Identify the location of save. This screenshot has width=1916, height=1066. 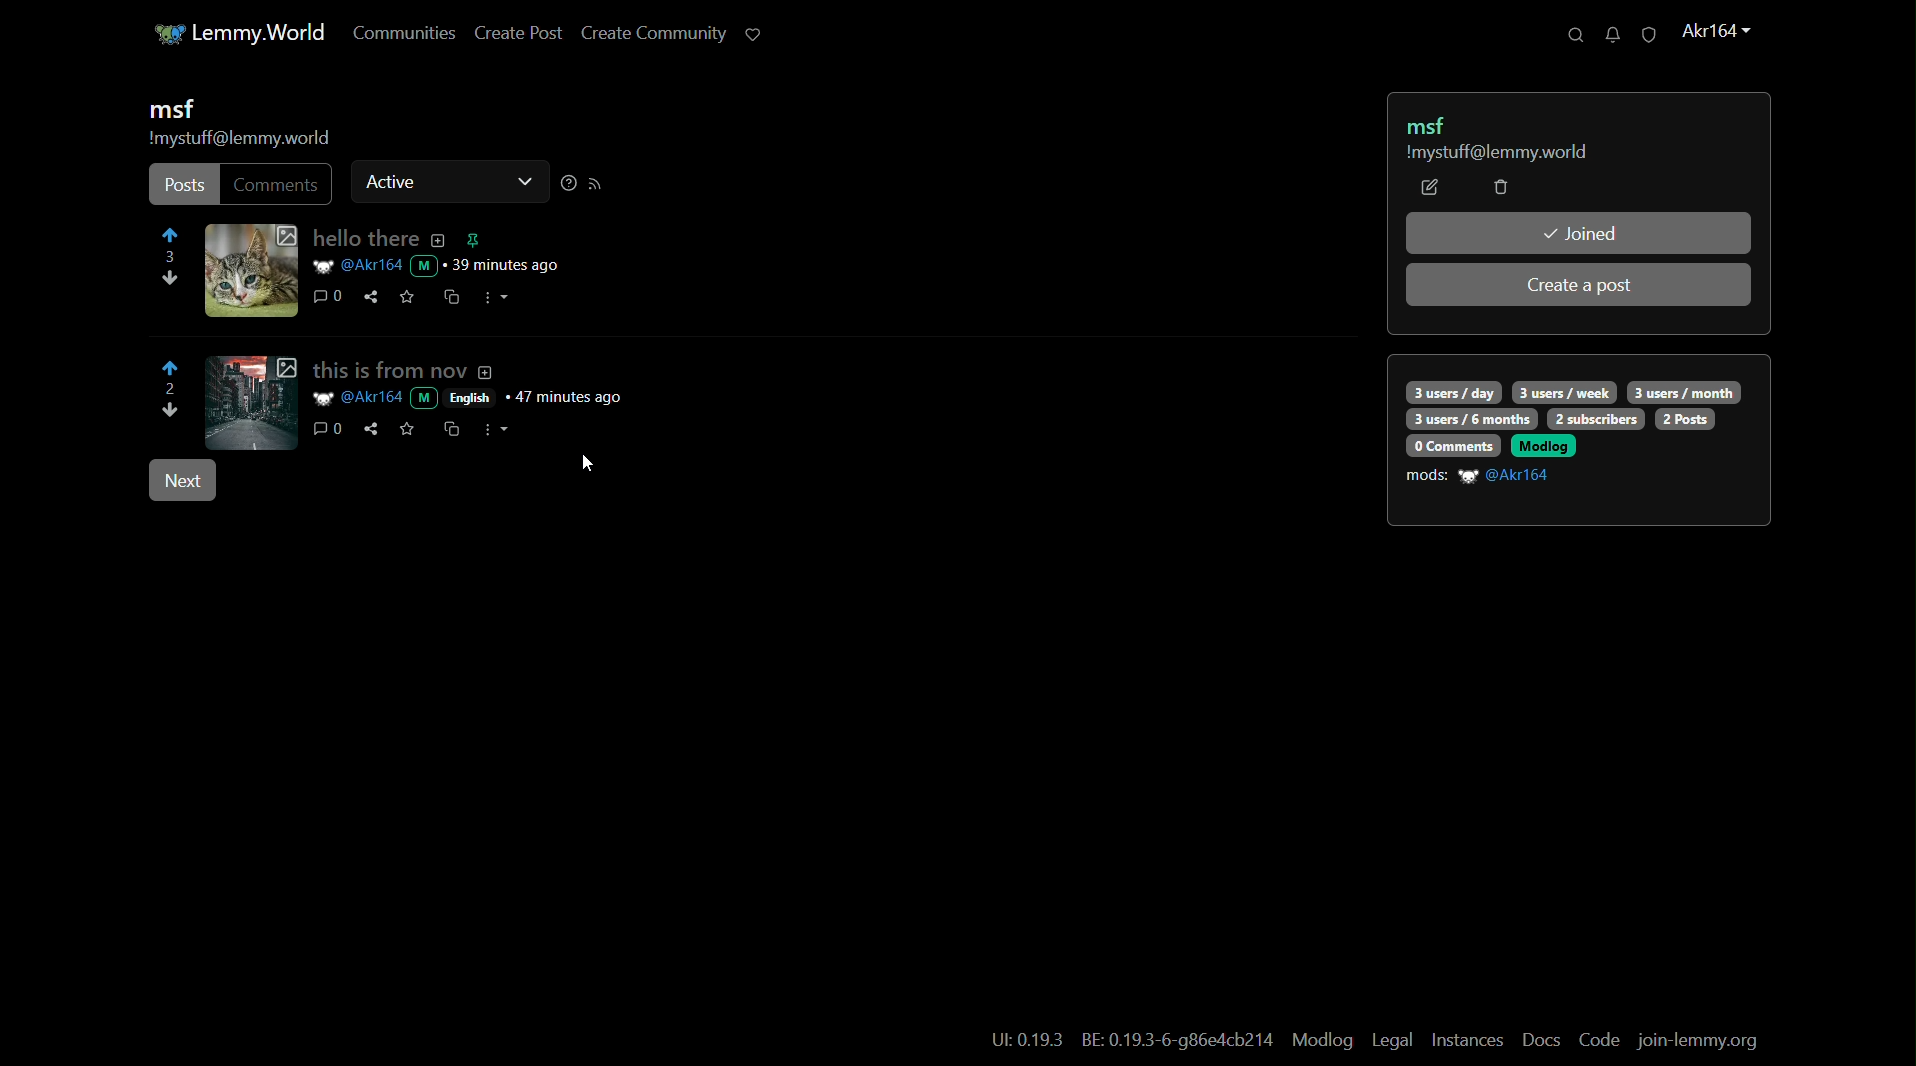
(406, 428).